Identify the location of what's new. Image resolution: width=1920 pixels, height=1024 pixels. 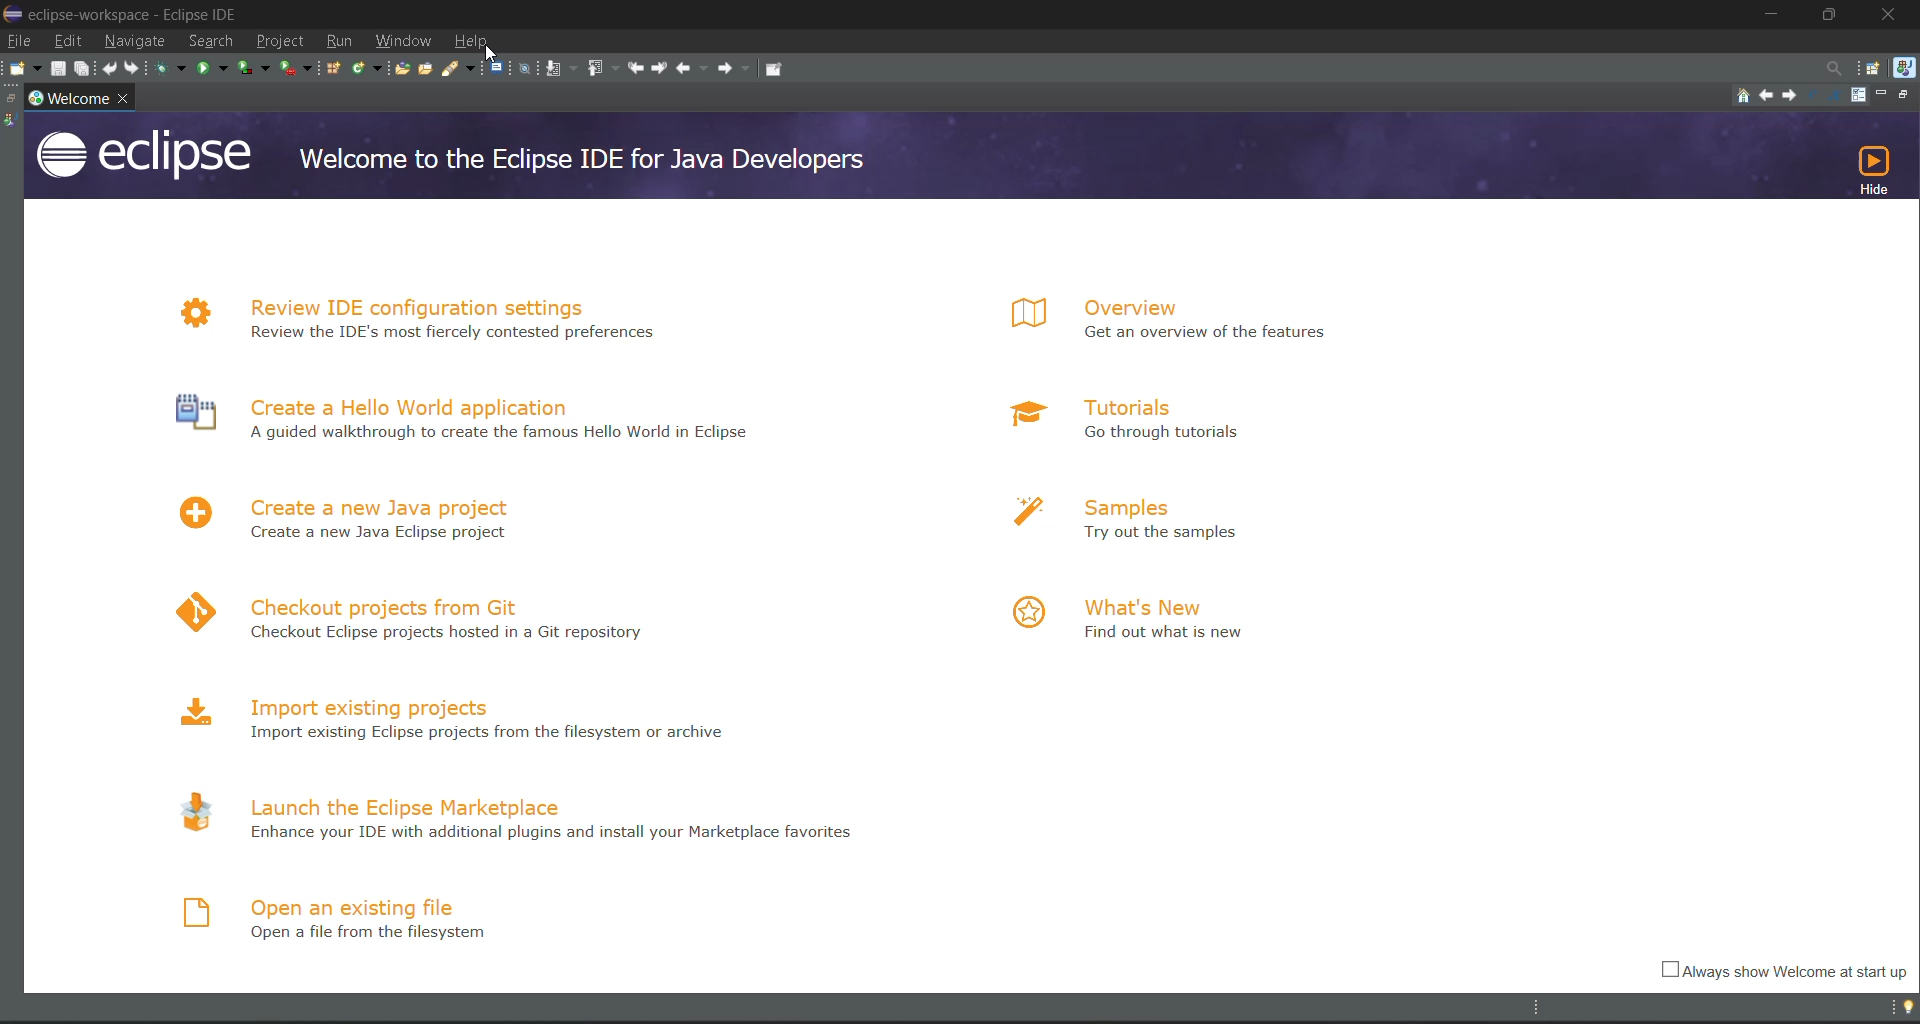
(1128, 609).